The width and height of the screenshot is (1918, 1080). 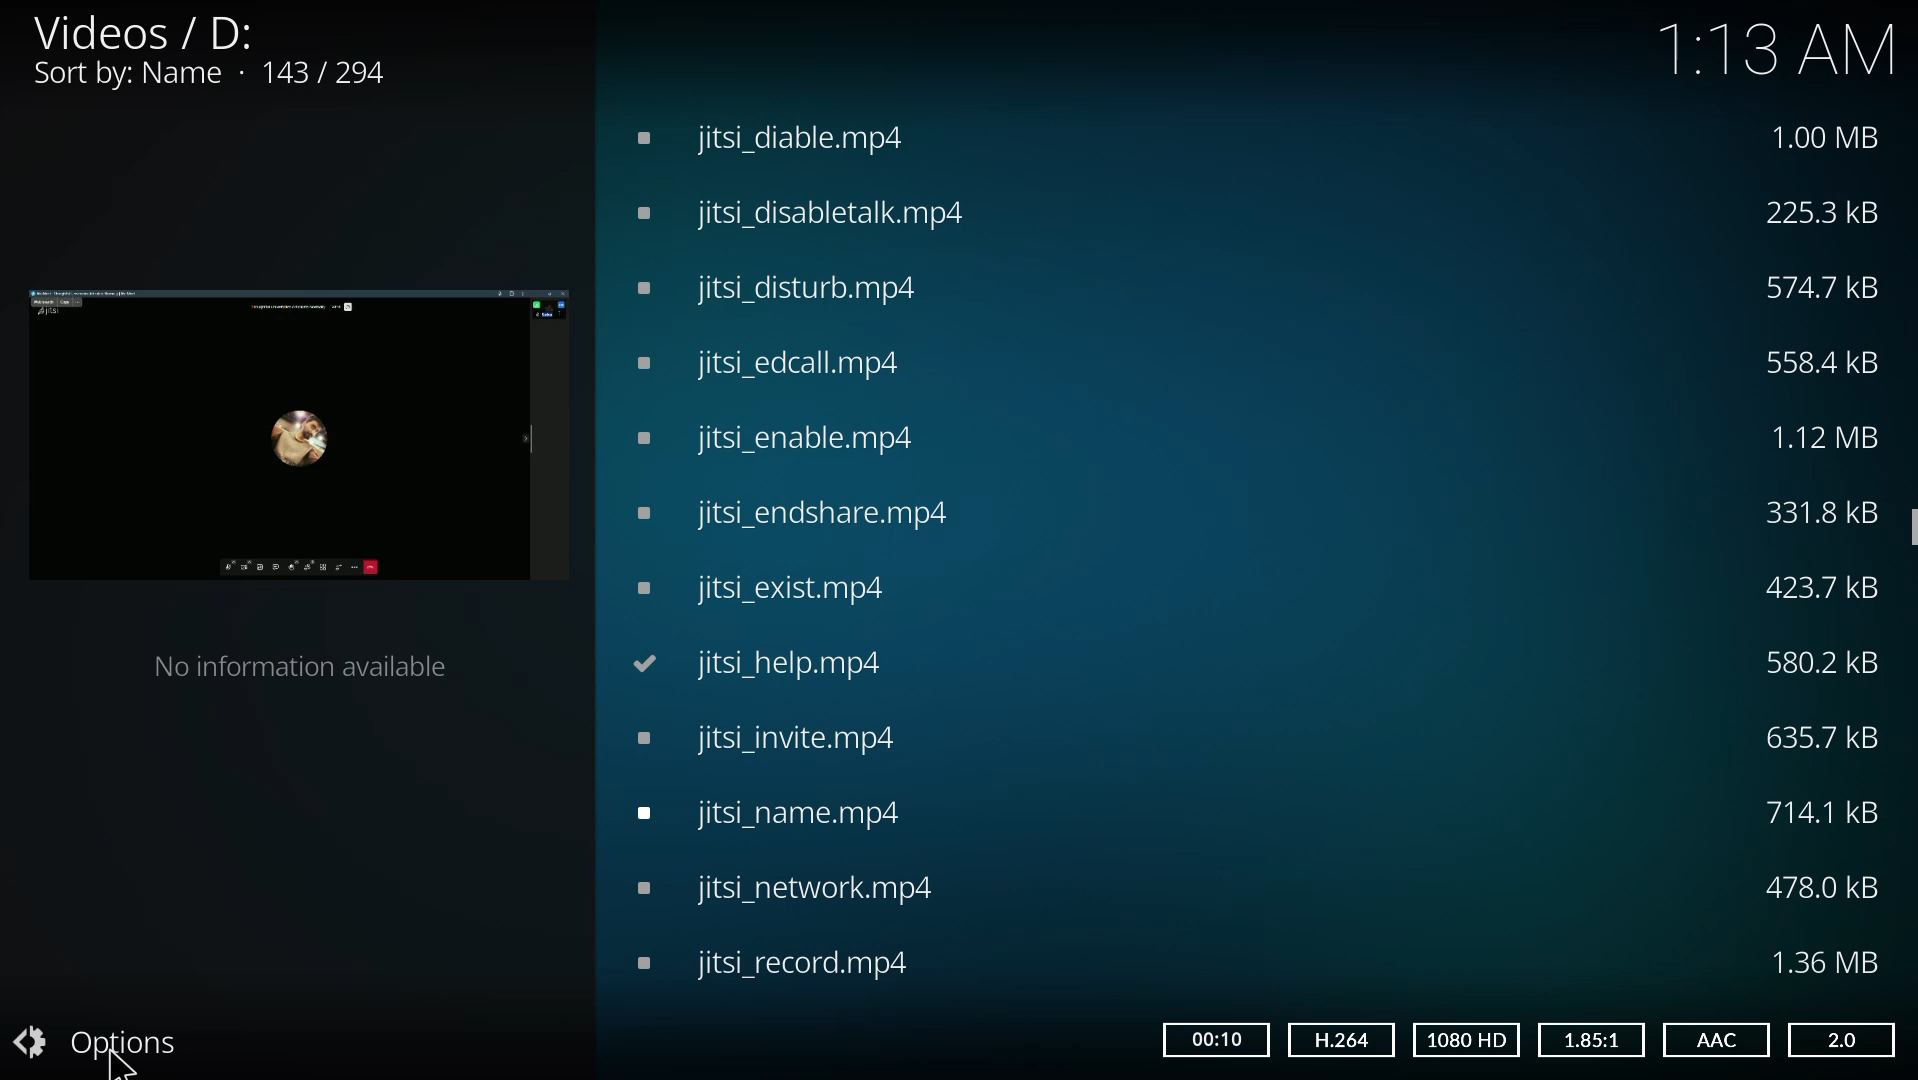 I want to click on size, so click(x=1829, y=661).